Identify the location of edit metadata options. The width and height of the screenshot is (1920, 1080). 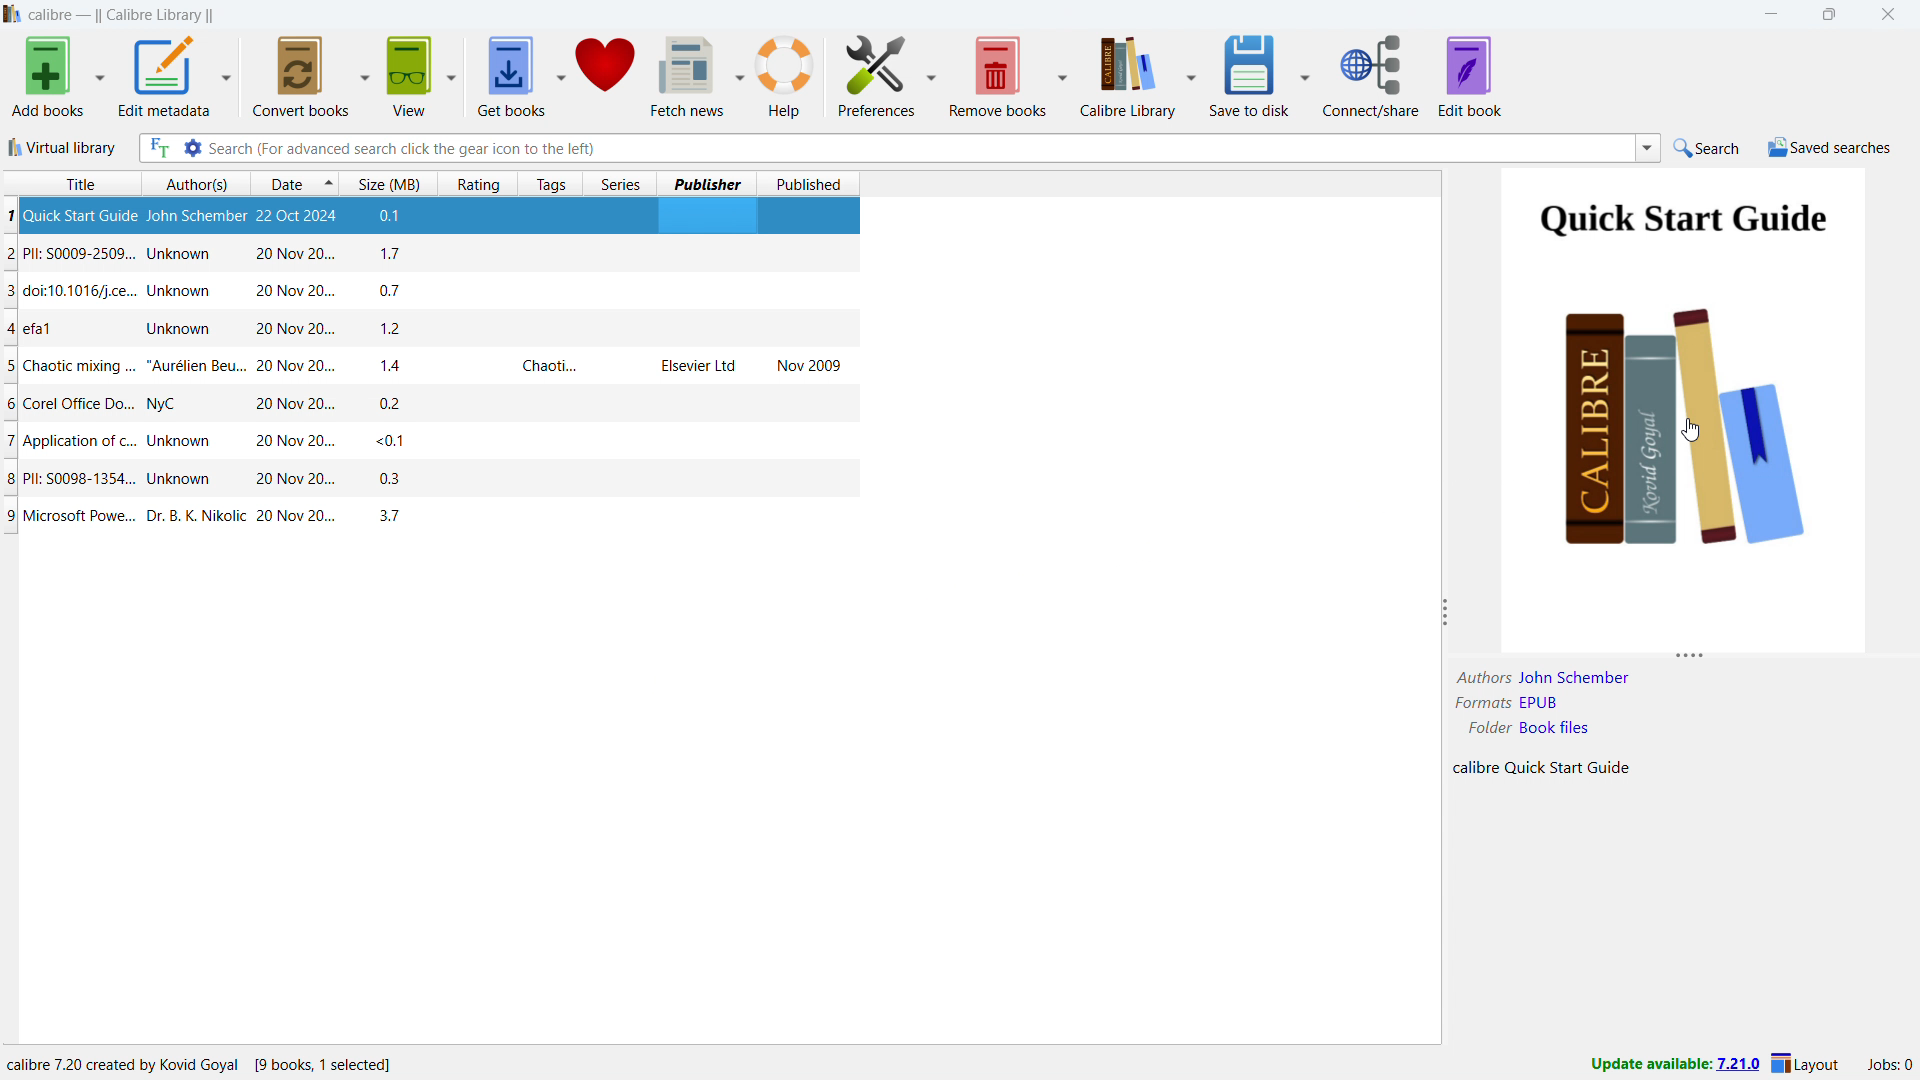
(228, 73).